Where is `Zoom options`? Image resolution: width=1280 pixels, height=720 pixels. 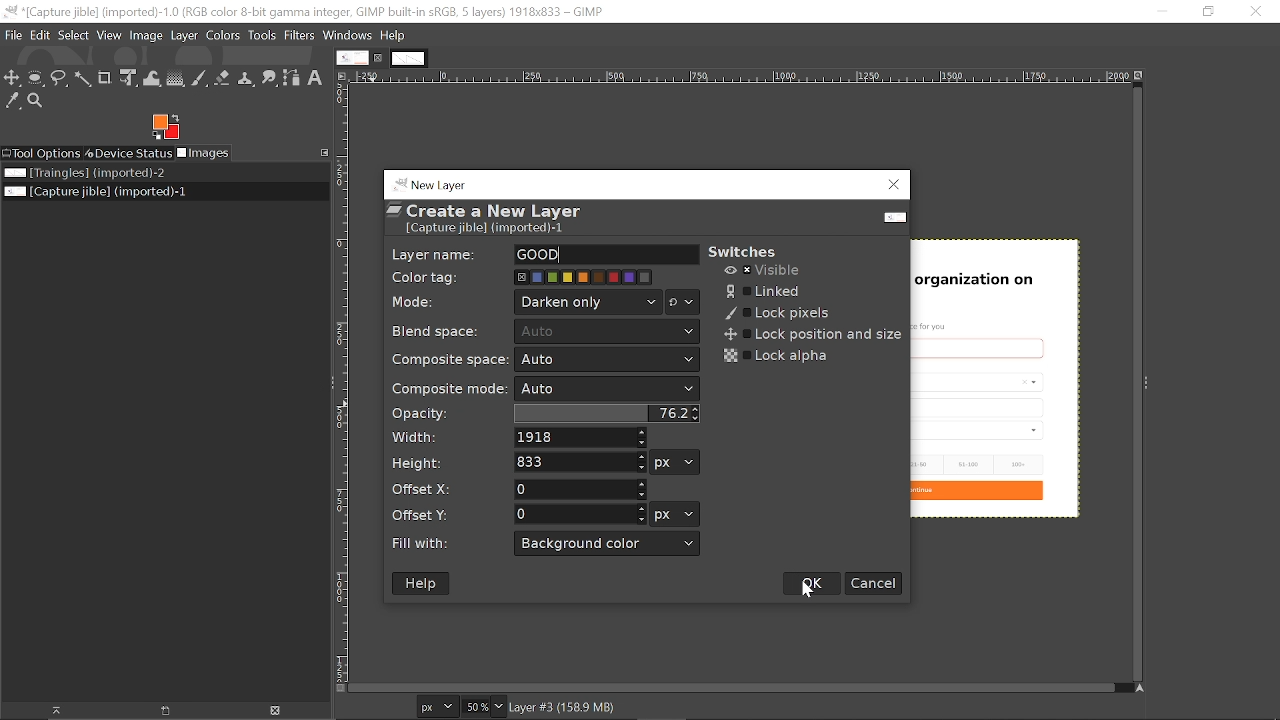 Zoom options is located at coordinates (498, 707).